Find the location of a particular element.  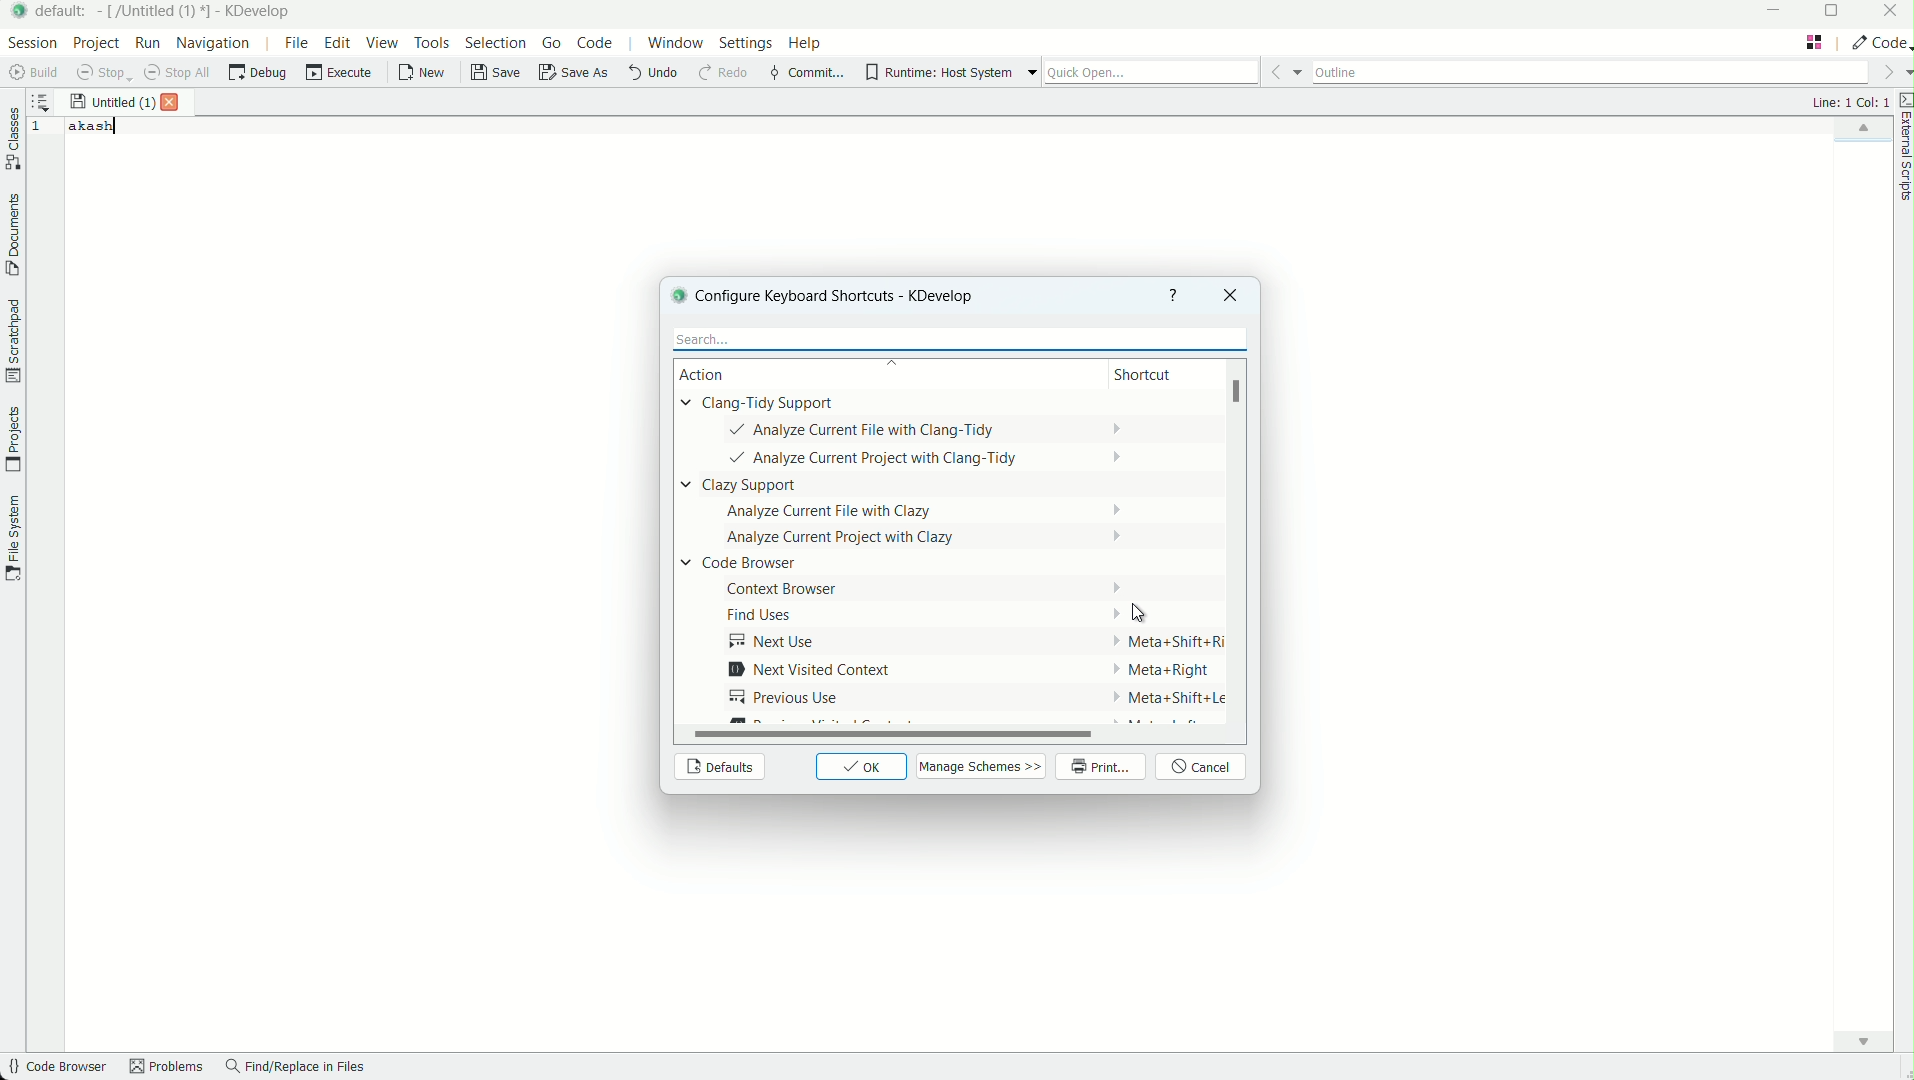

file menu is located at coordinates (295, 42).